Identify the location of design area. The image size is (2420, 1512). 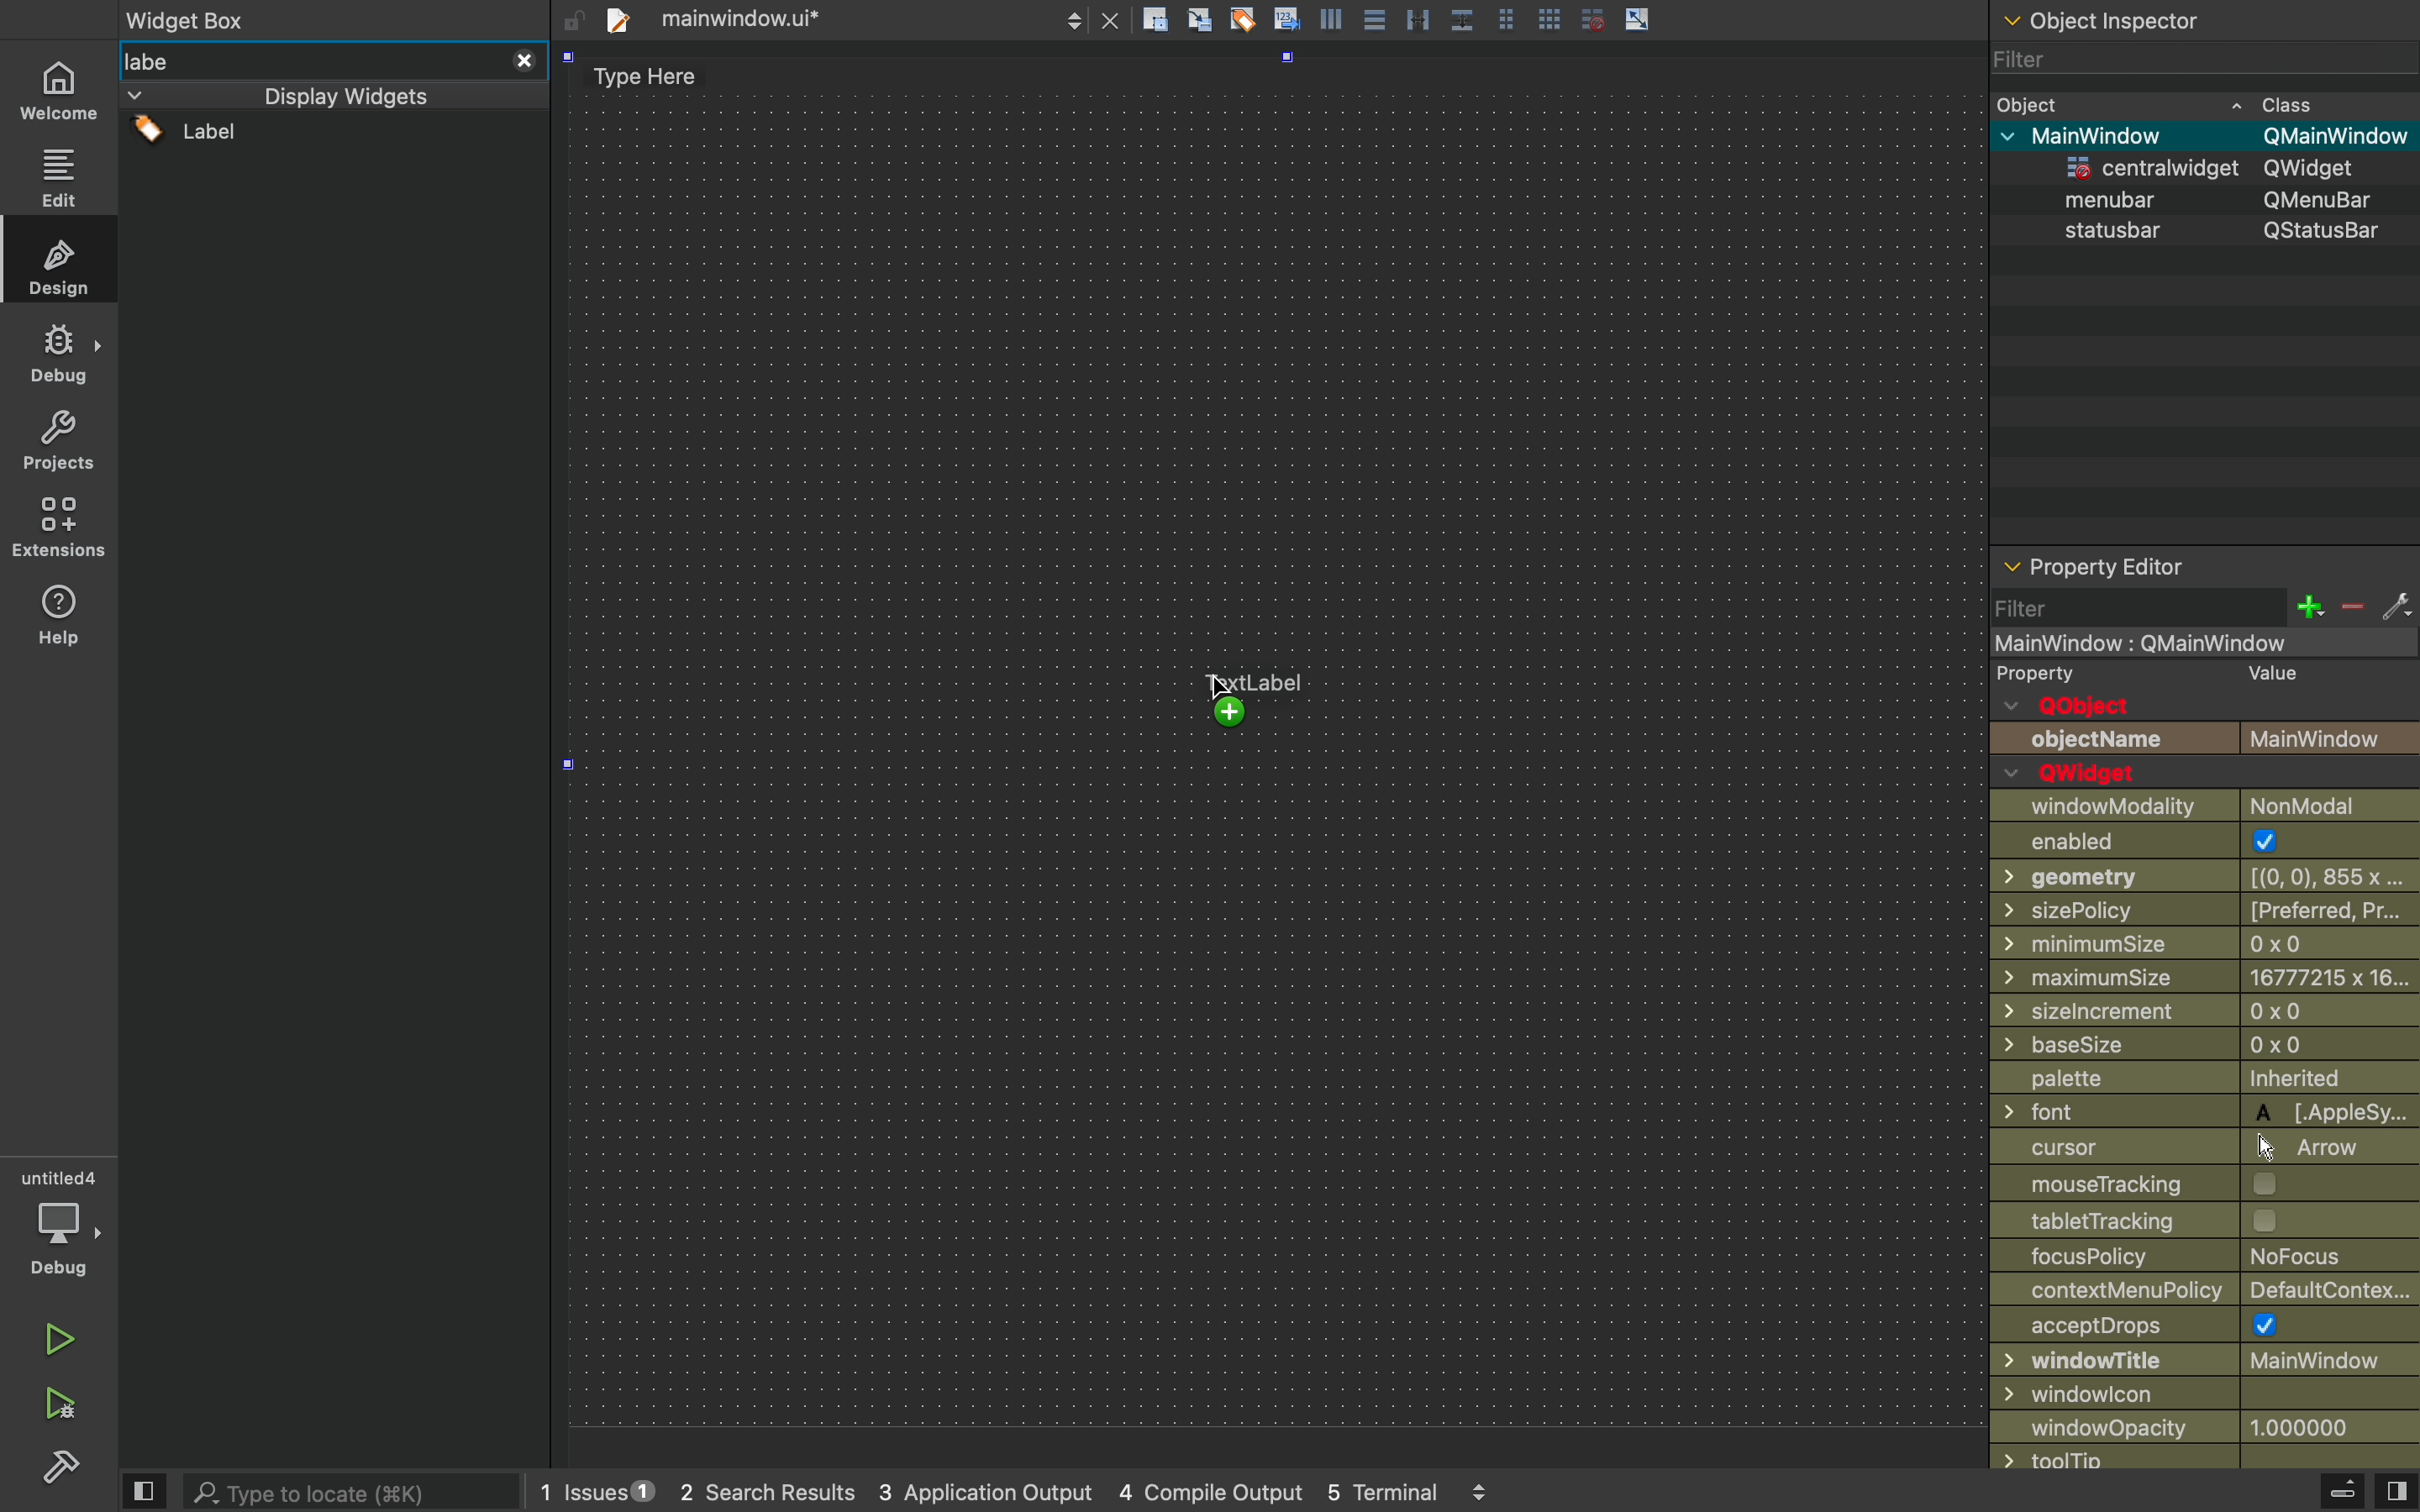
(1277, 748).